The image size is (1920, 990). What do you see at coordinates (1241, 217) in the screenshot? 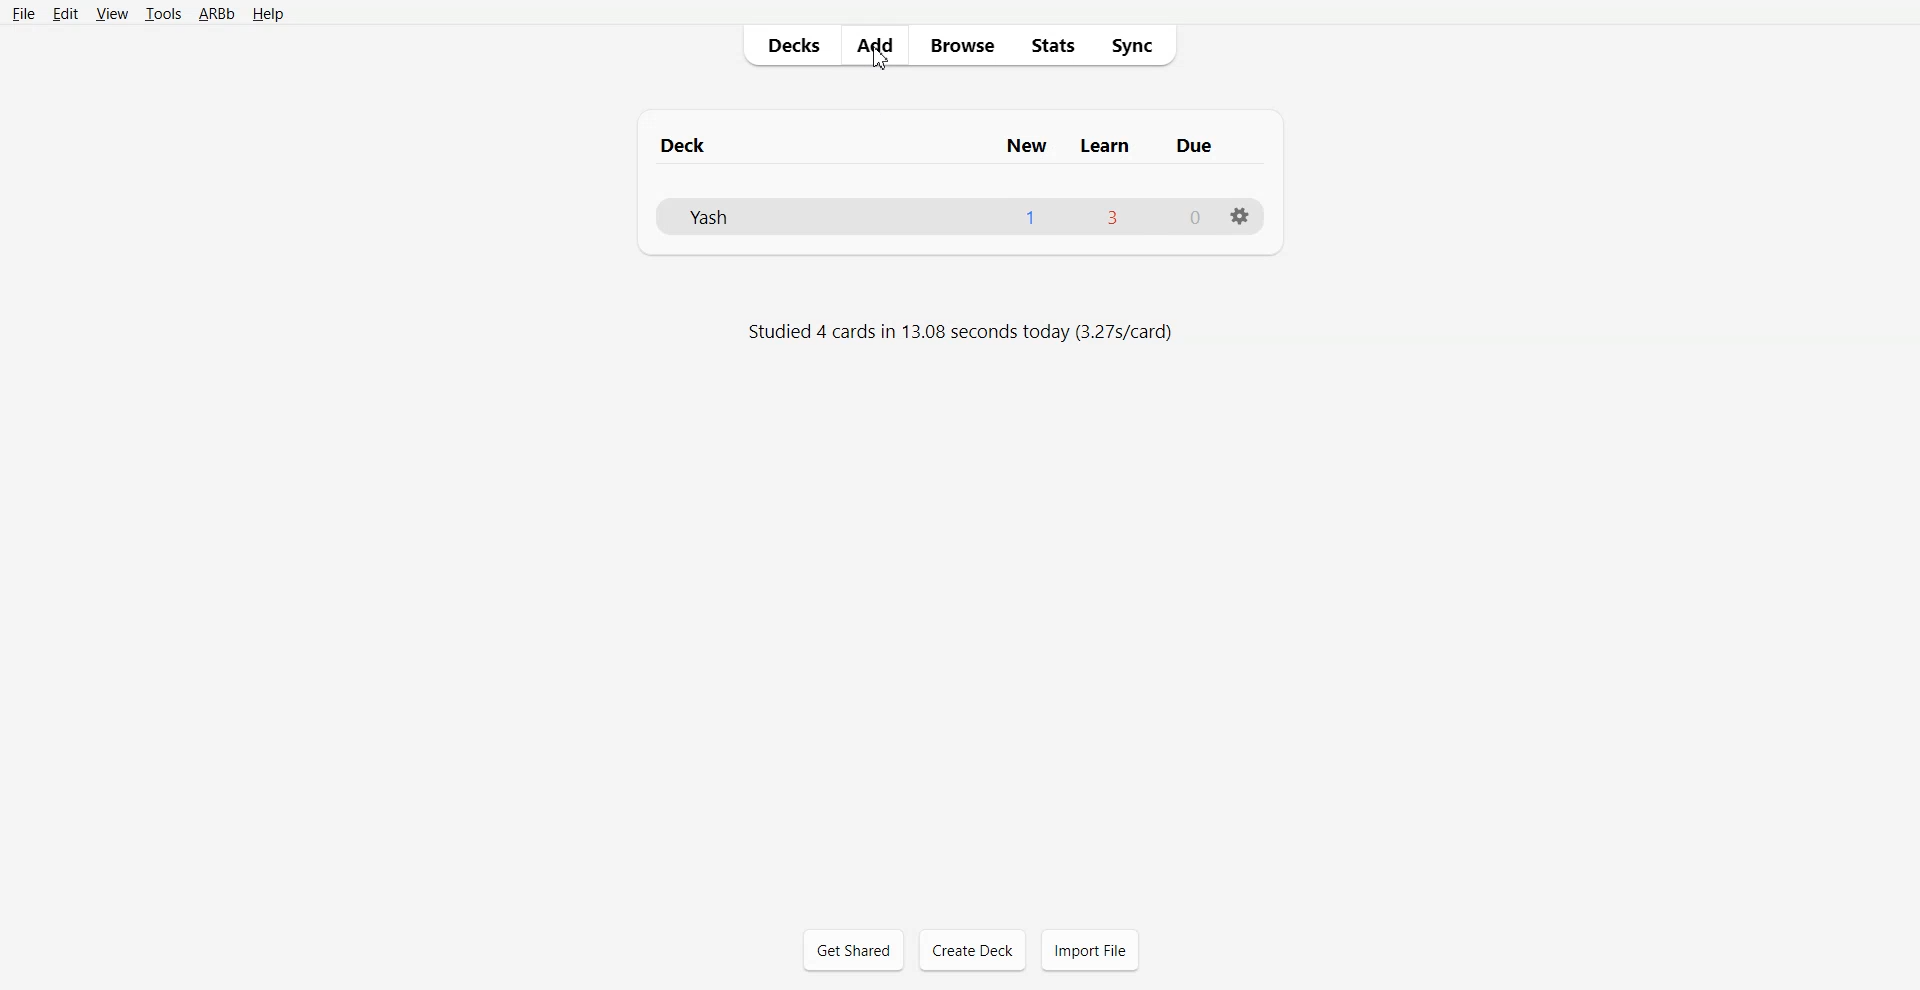
I see `Settings` at bounding box center [1241, 217].